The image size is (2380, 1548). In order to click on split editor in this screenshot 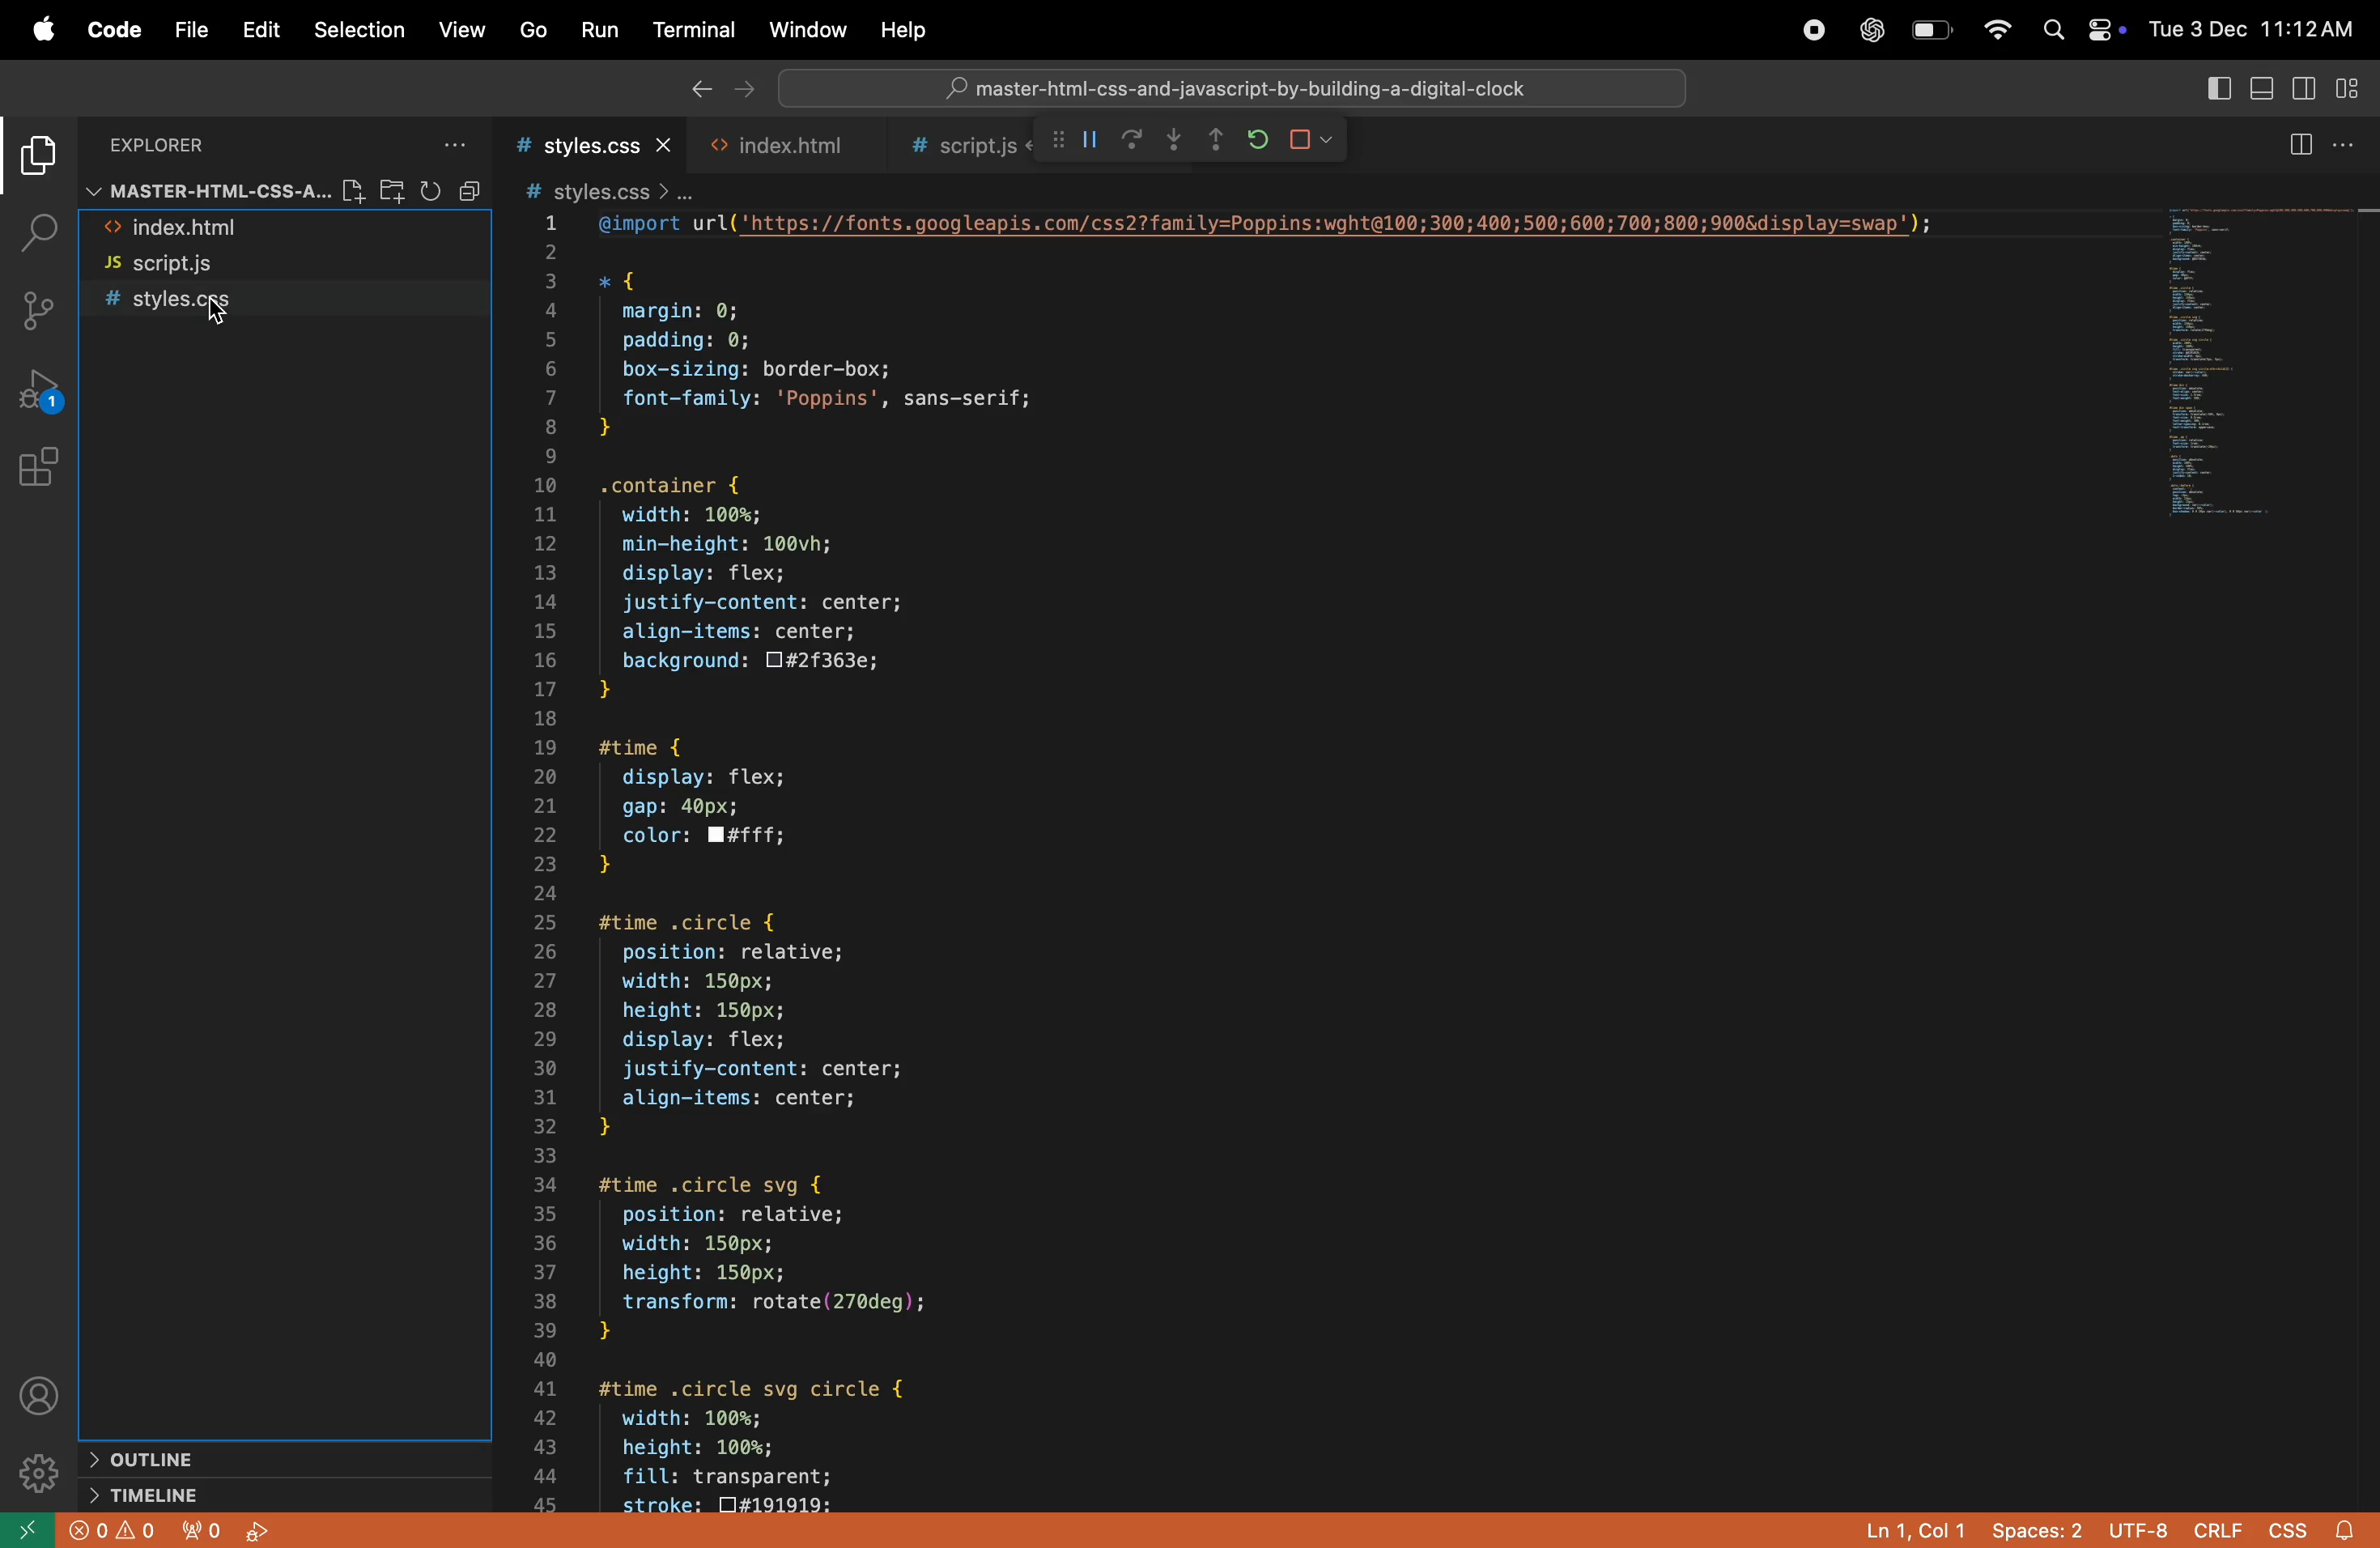, I will do `click(2321, 144)`.